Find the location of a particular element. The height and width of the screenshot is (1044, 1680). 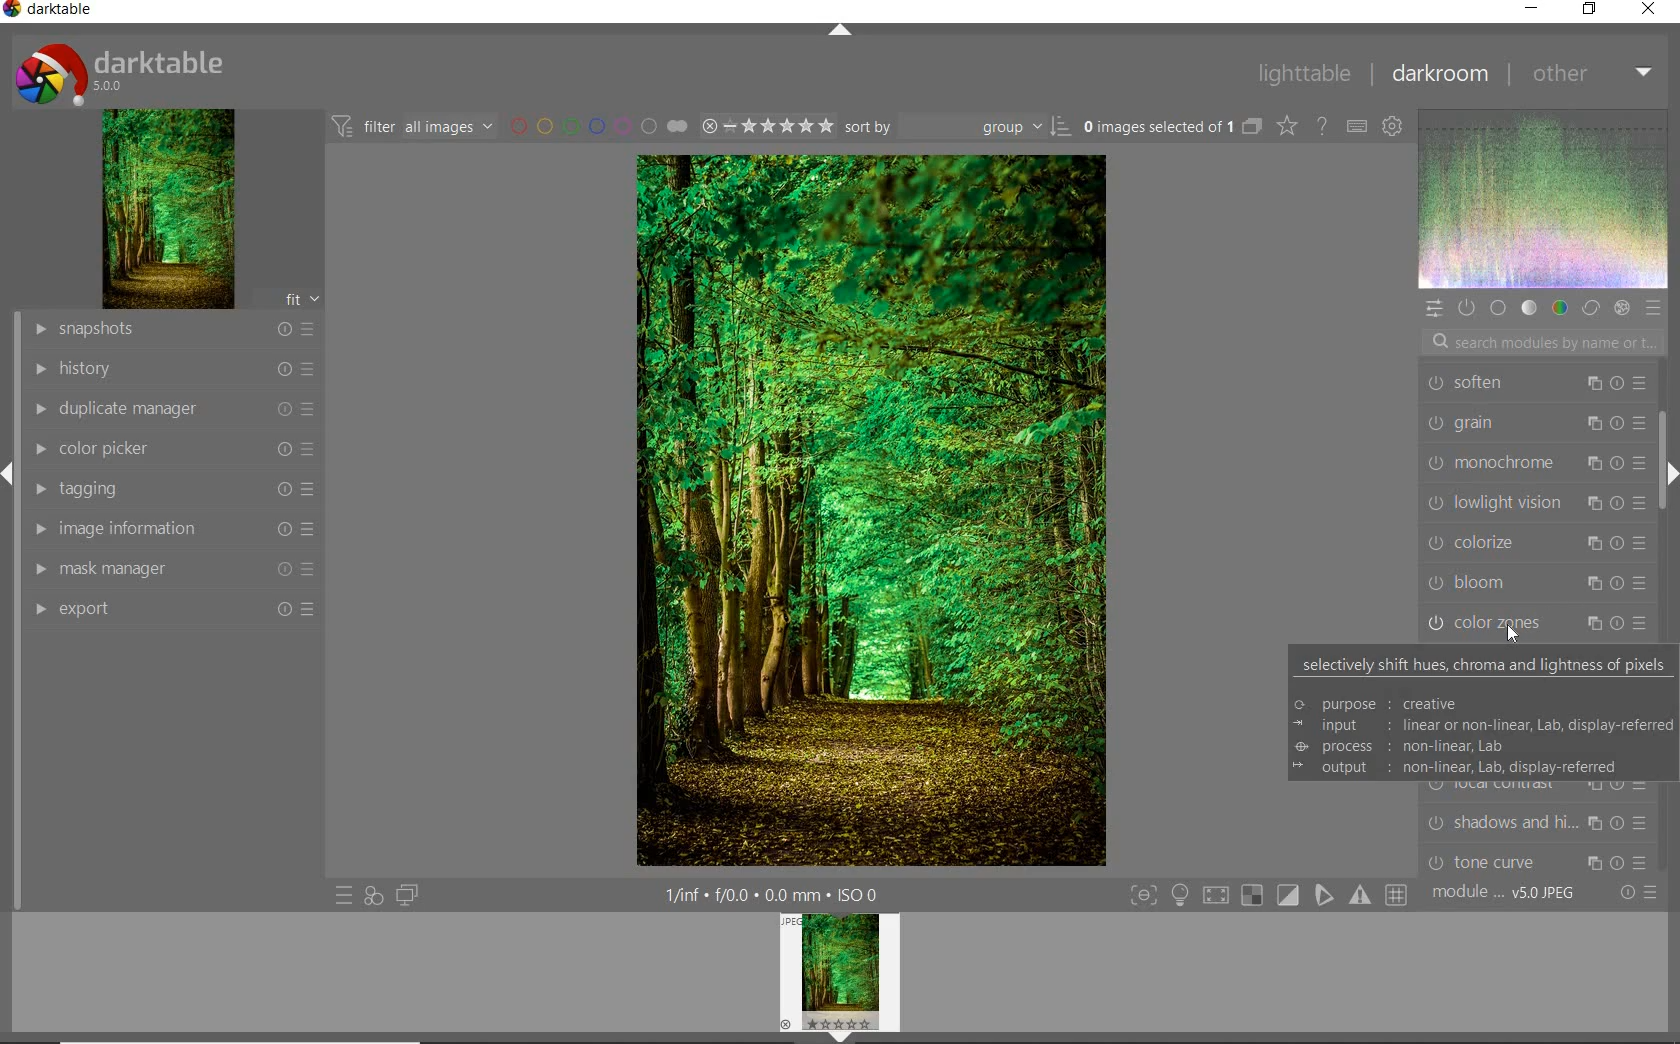

SNAPSHOT is located at coordinates (173, 328).